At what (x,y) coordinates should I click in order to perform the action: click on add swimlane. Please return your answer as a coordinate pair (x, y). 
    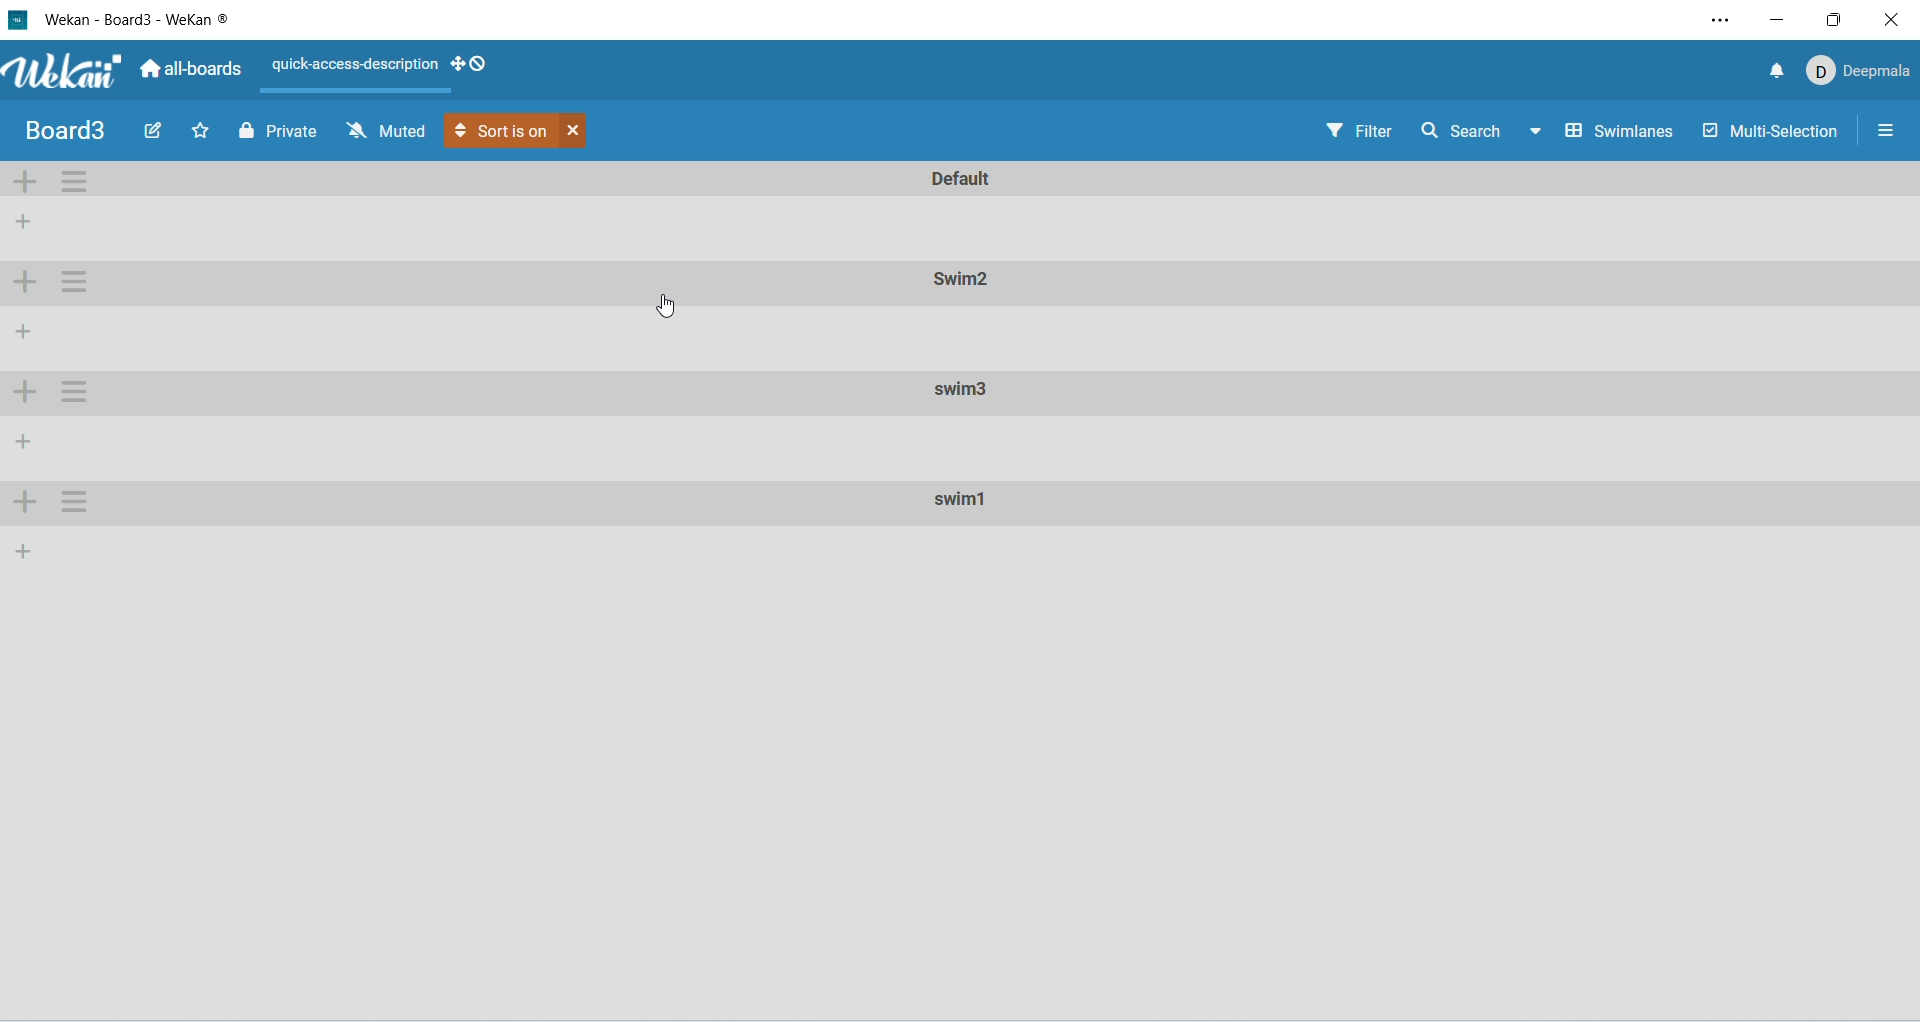
    Looking at the image, I should click on (25, 500).